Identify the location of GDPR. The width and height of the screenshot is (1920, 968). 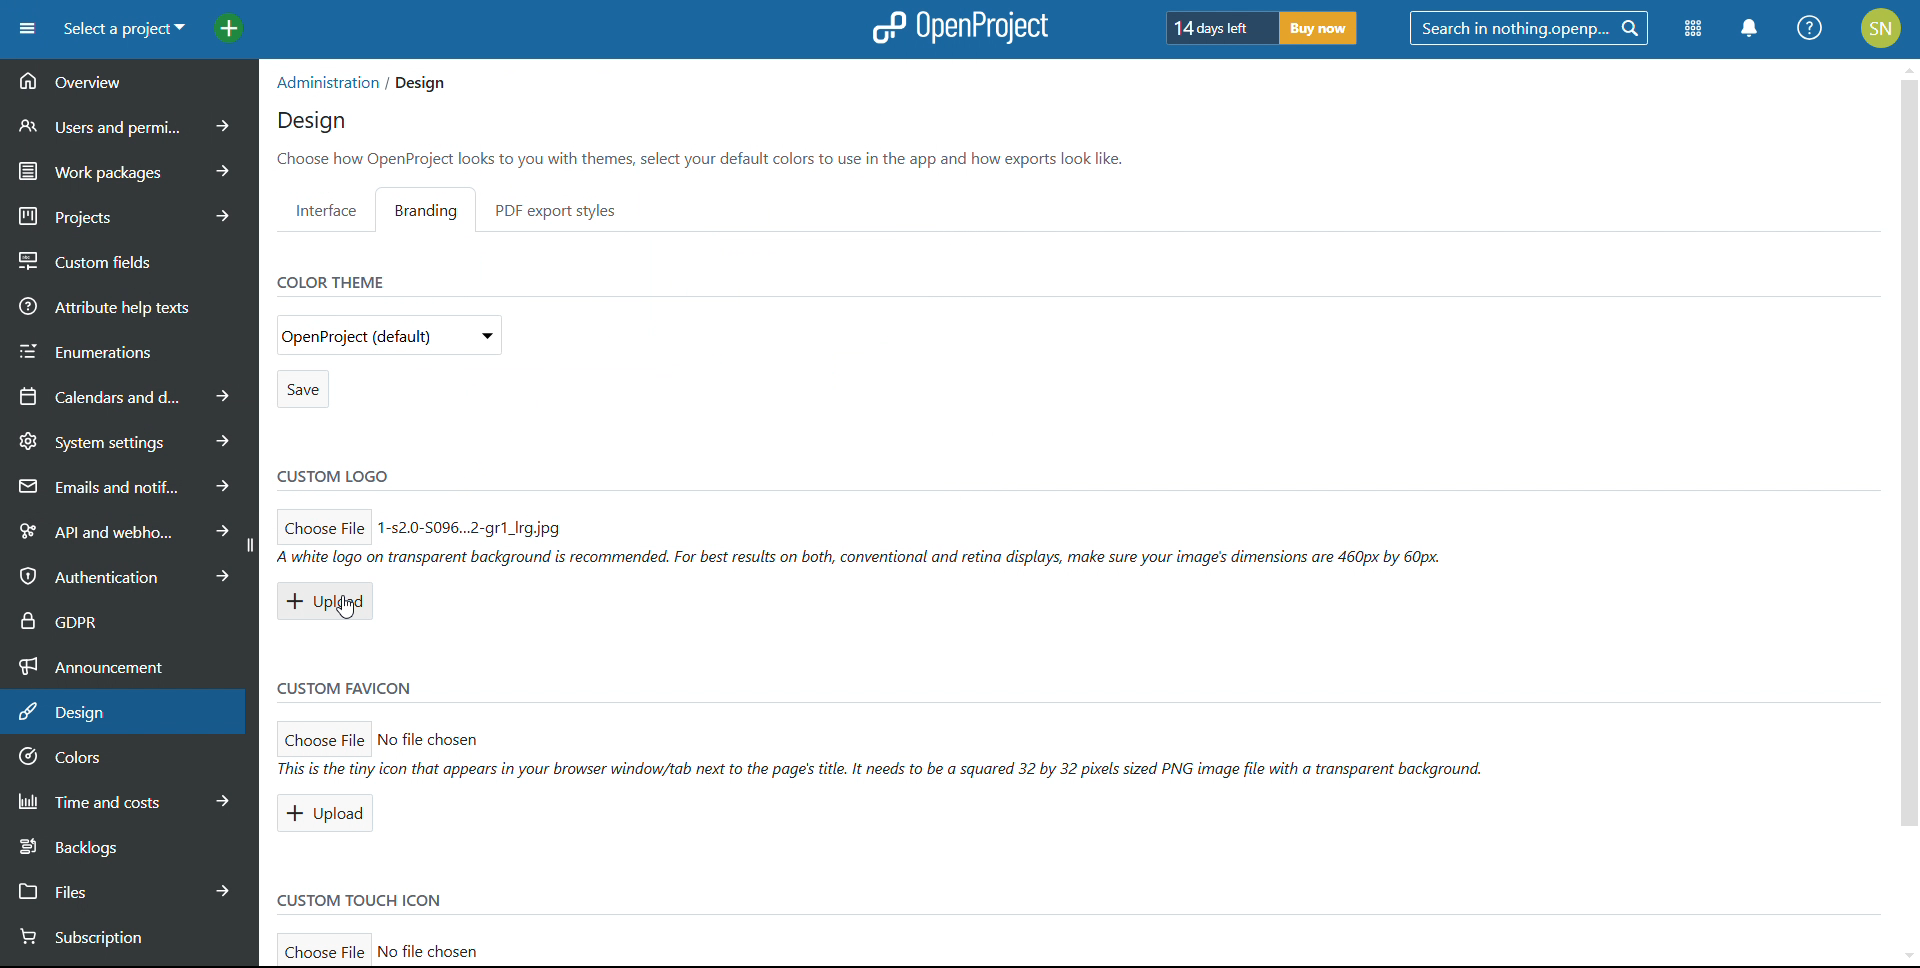
(128, 618).